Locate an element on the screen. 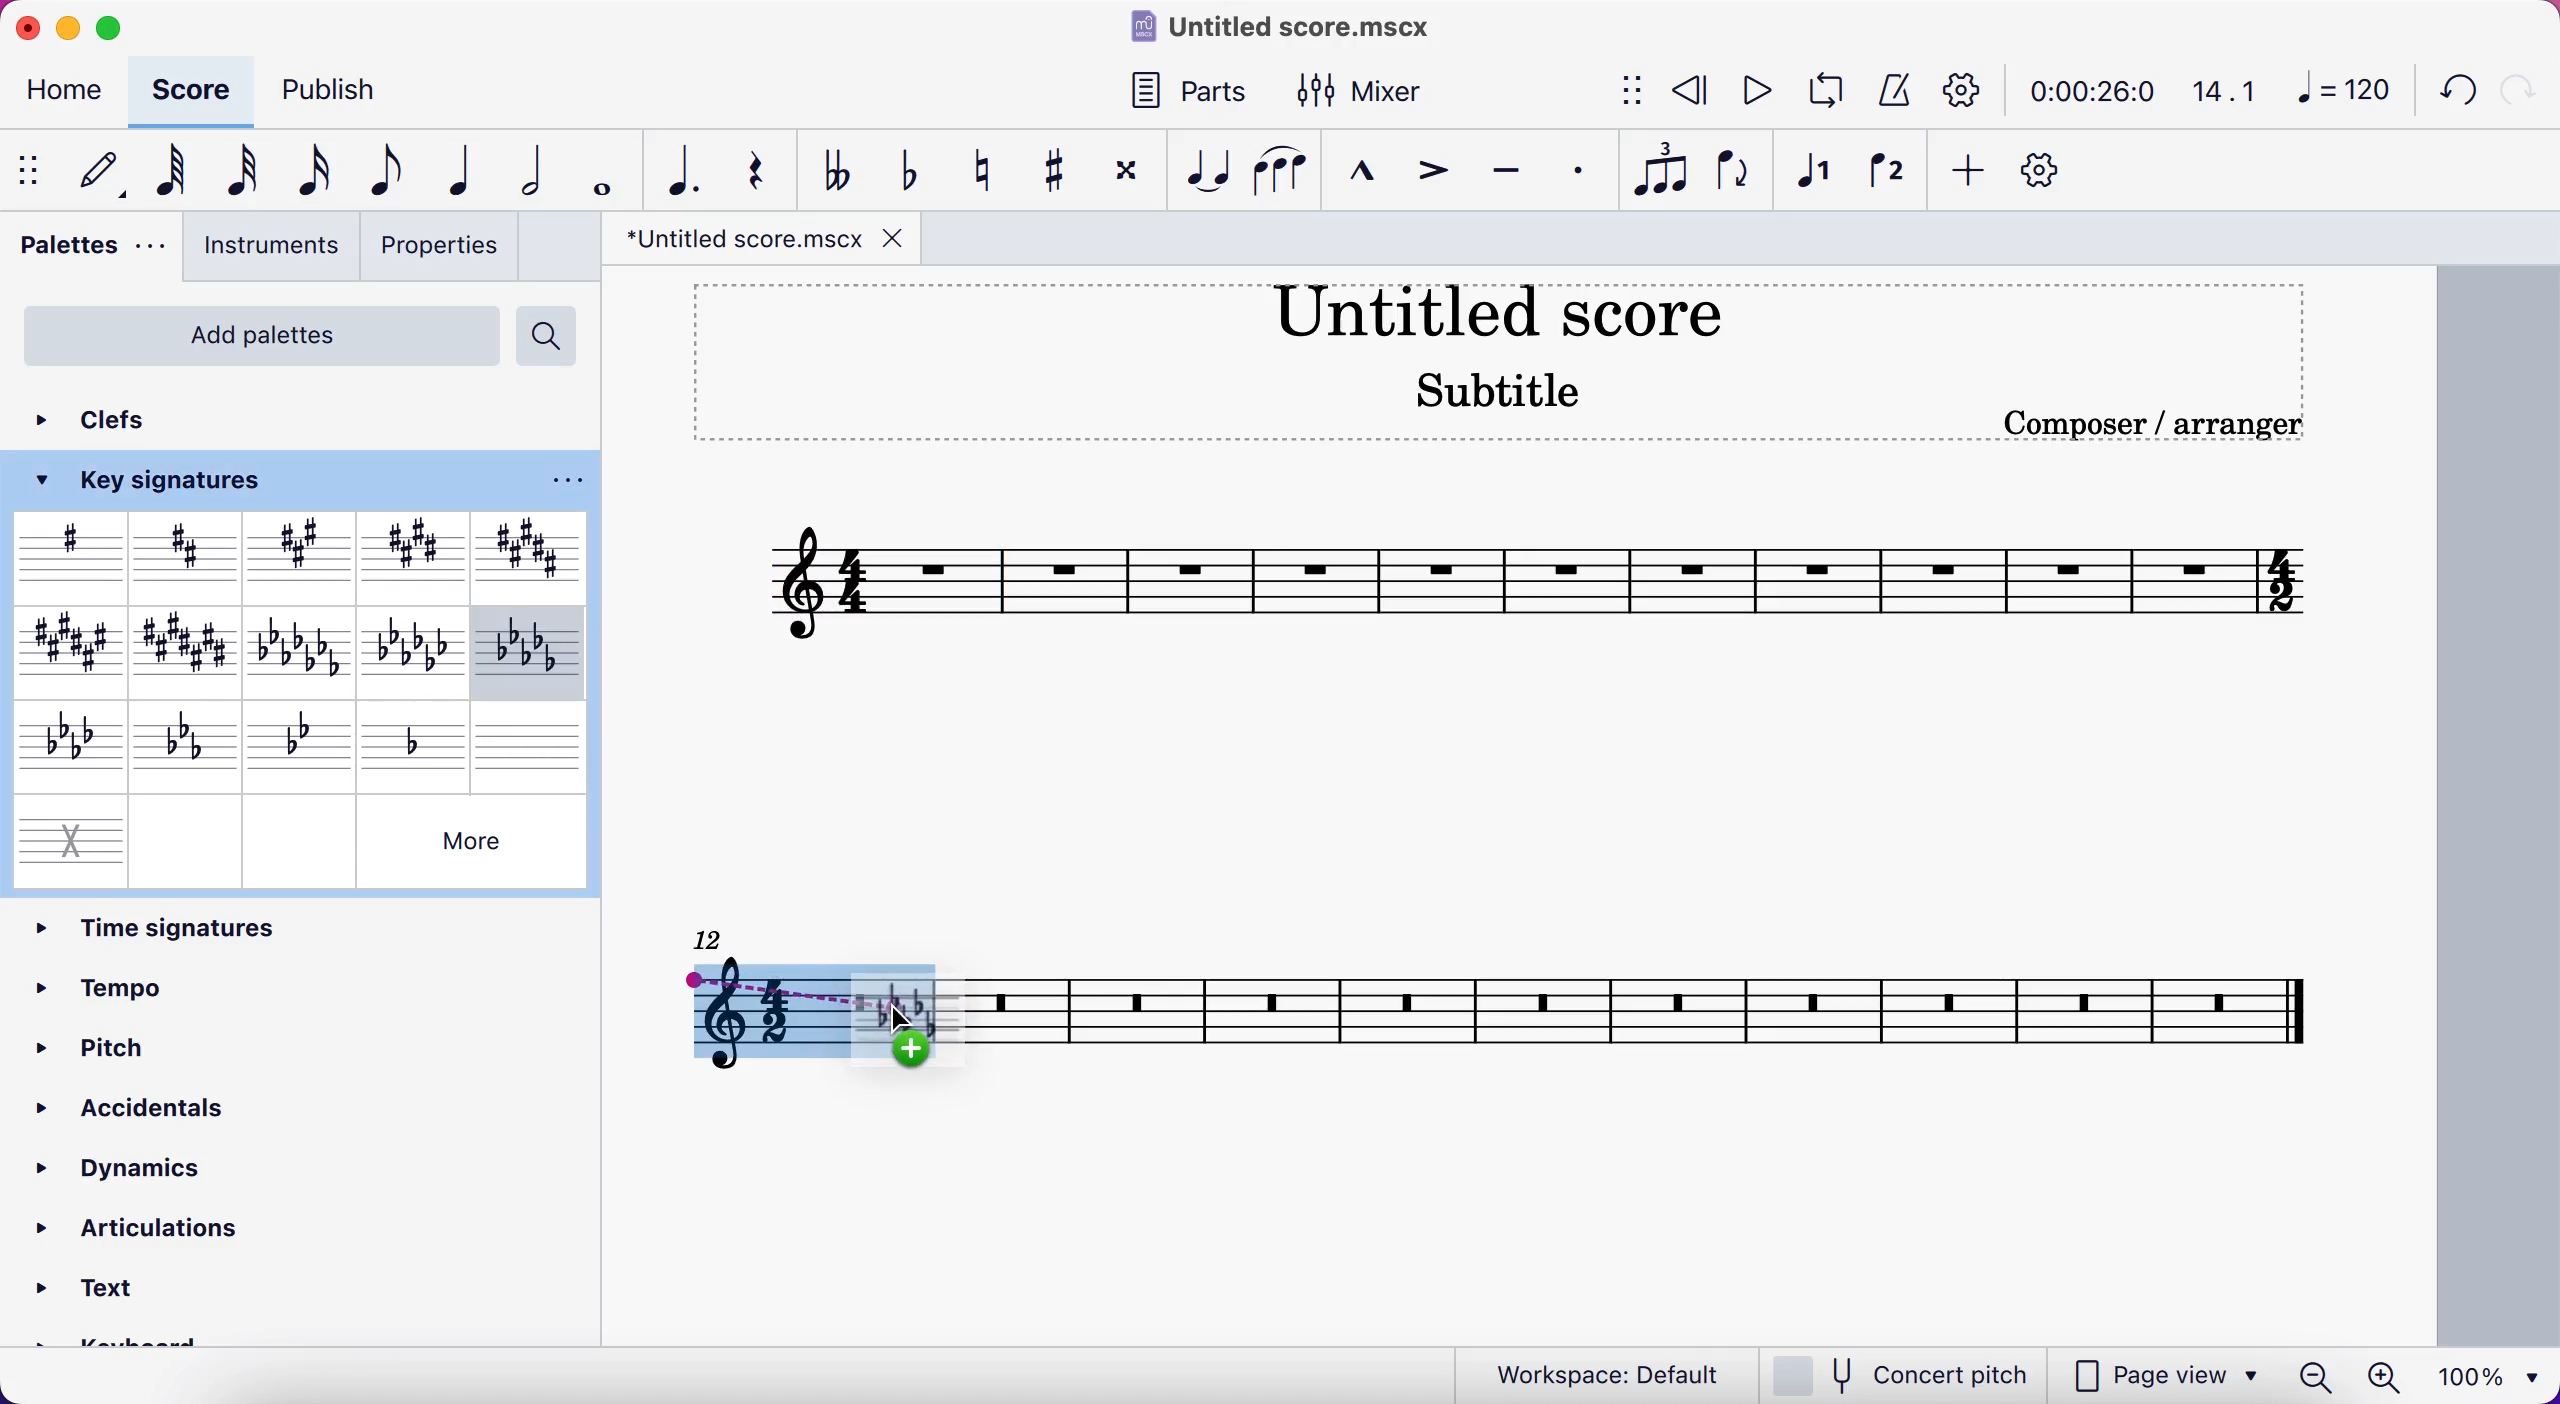  B major is located at coordinates (524, 548).